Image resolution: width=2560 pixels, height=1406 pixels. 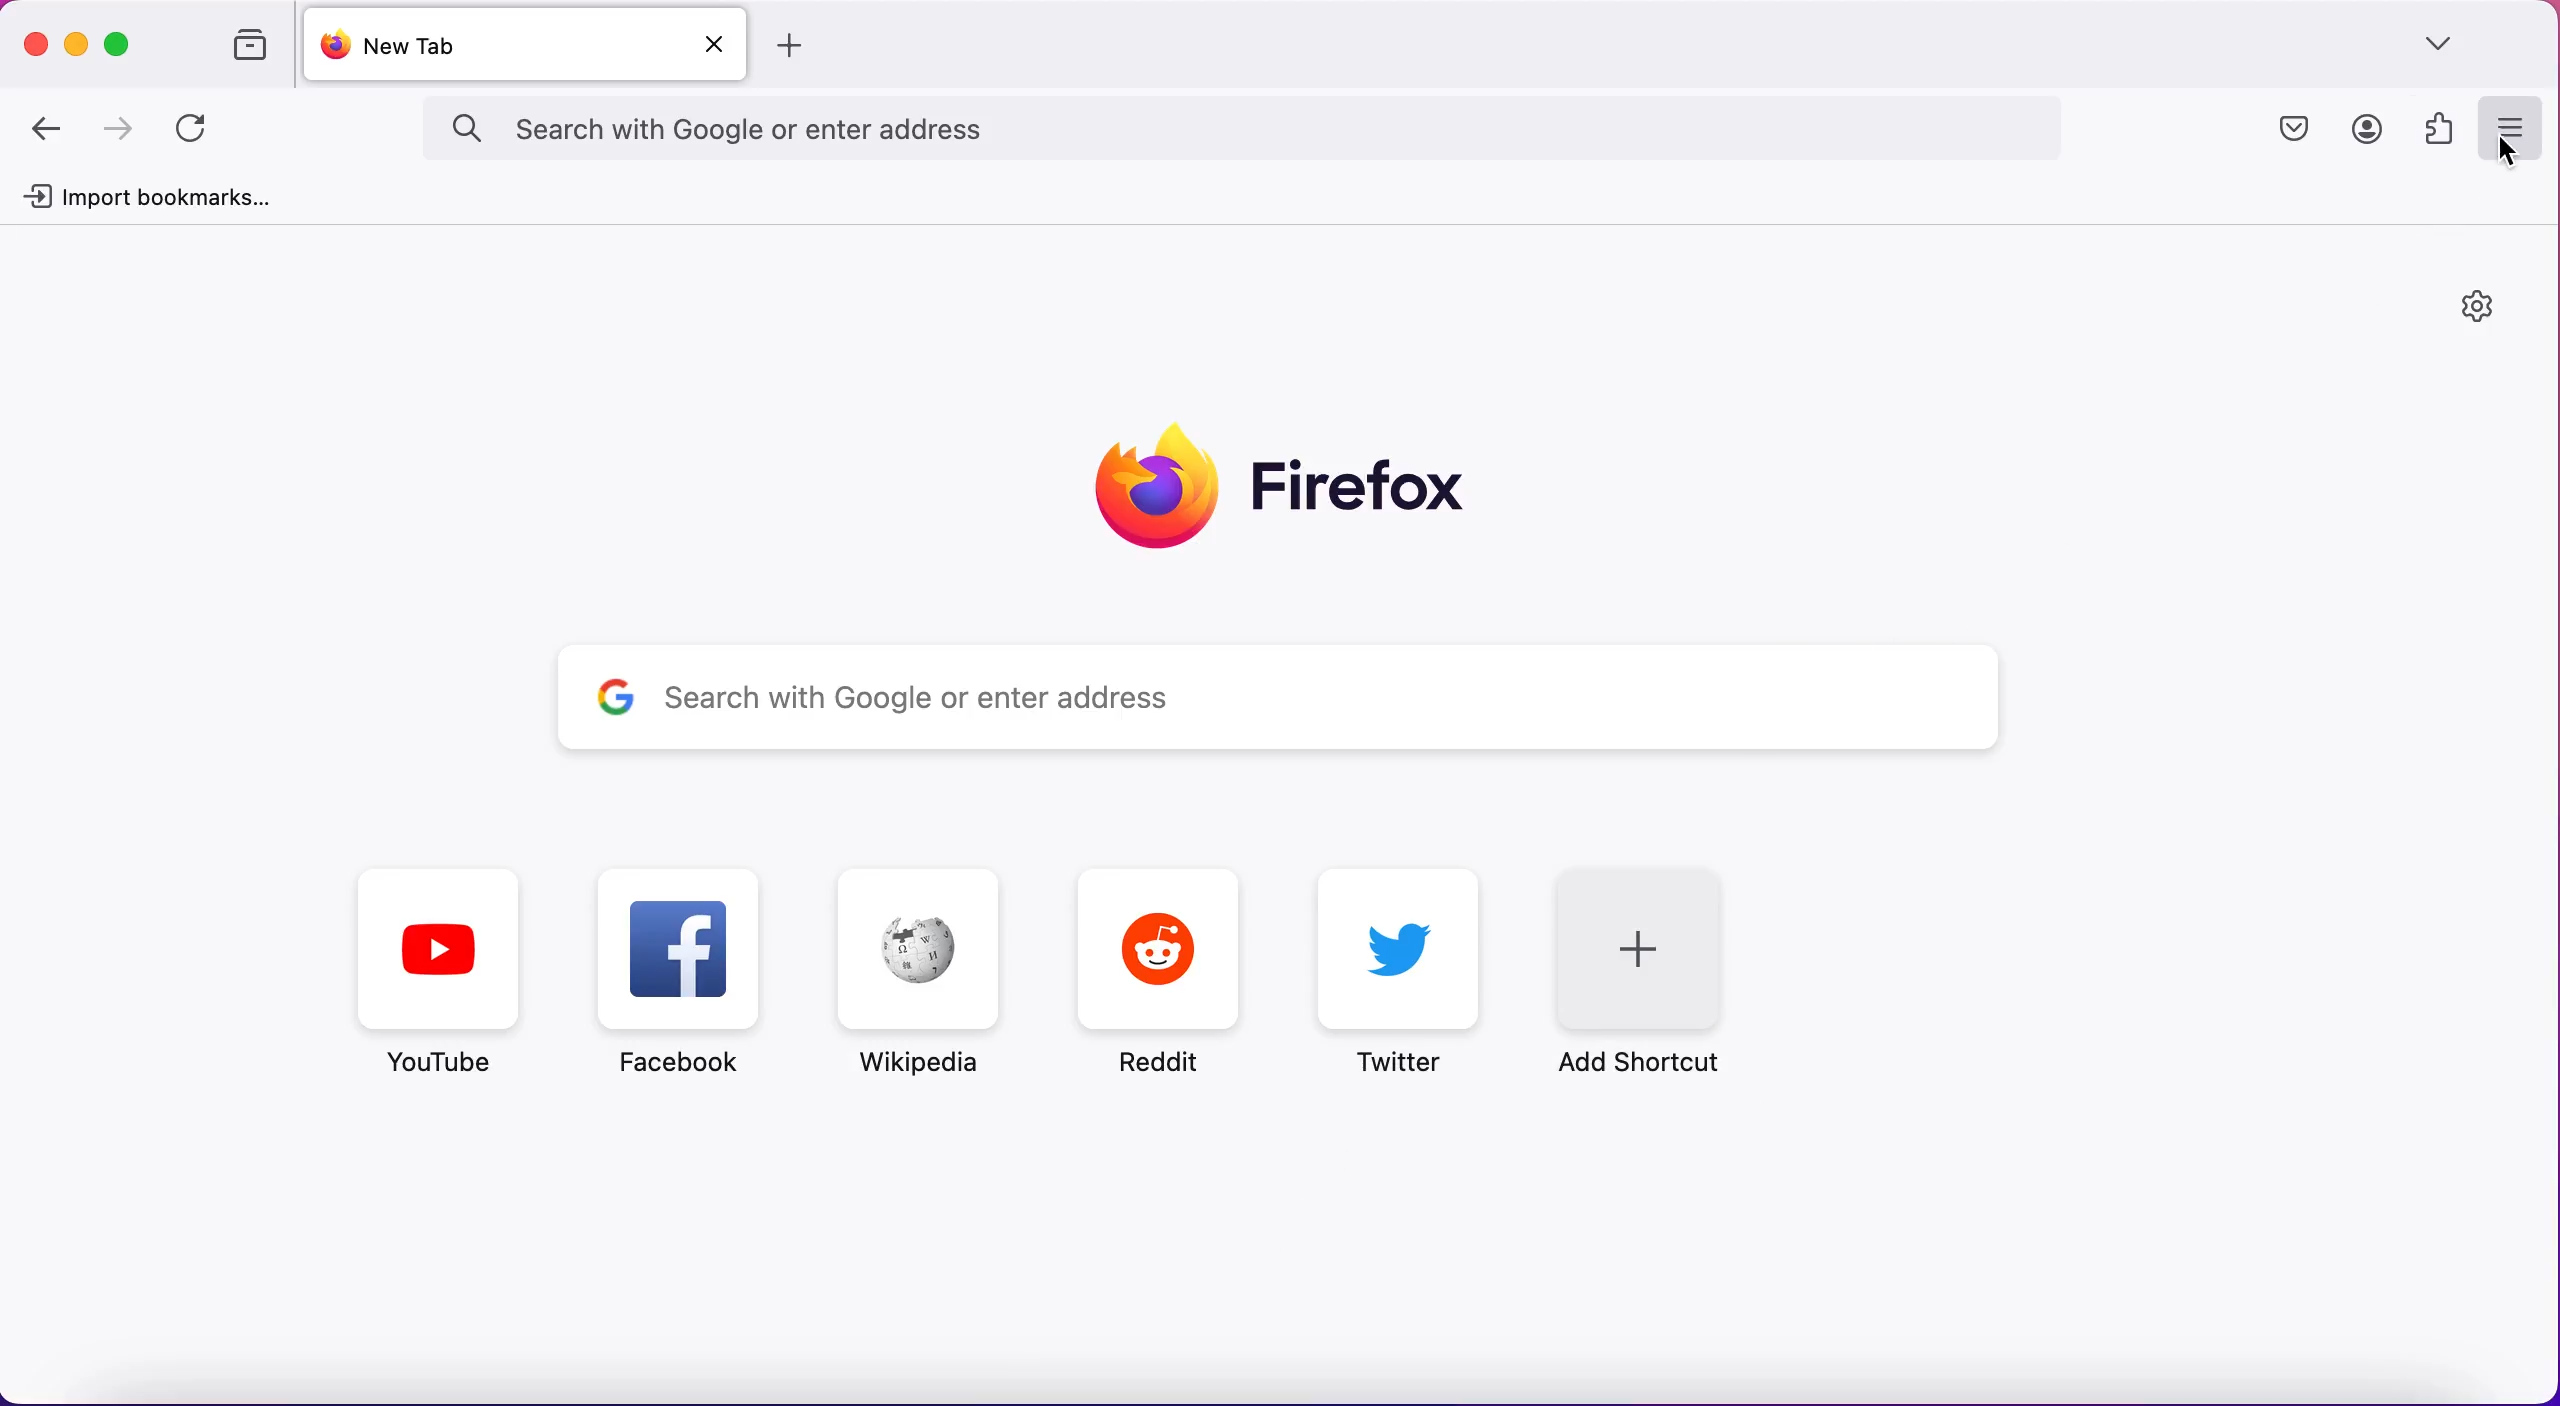 What do you see at coordinates (1405, 971) in the screenshot?
I see `Twitter` at bounding box center [1405, 971].